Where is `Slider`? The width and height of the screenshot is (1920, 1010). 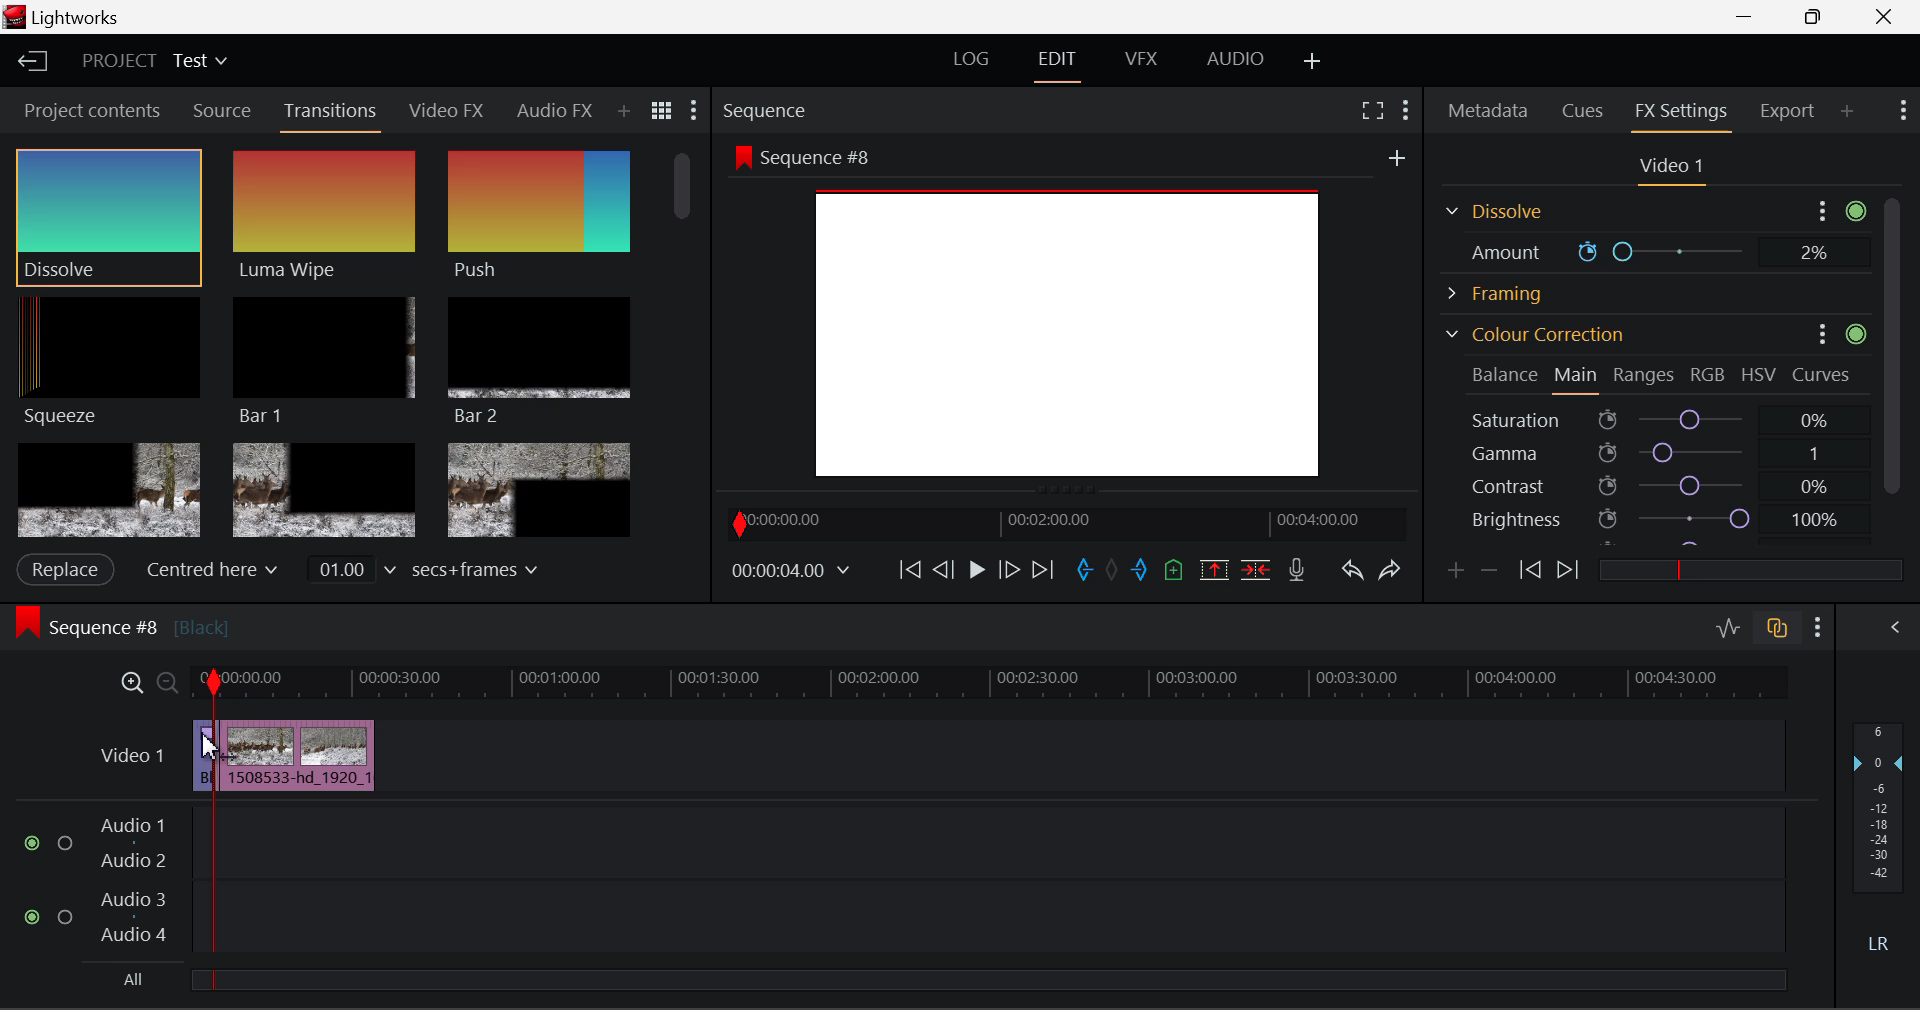 Slider is located at coordinates (1666, 251).